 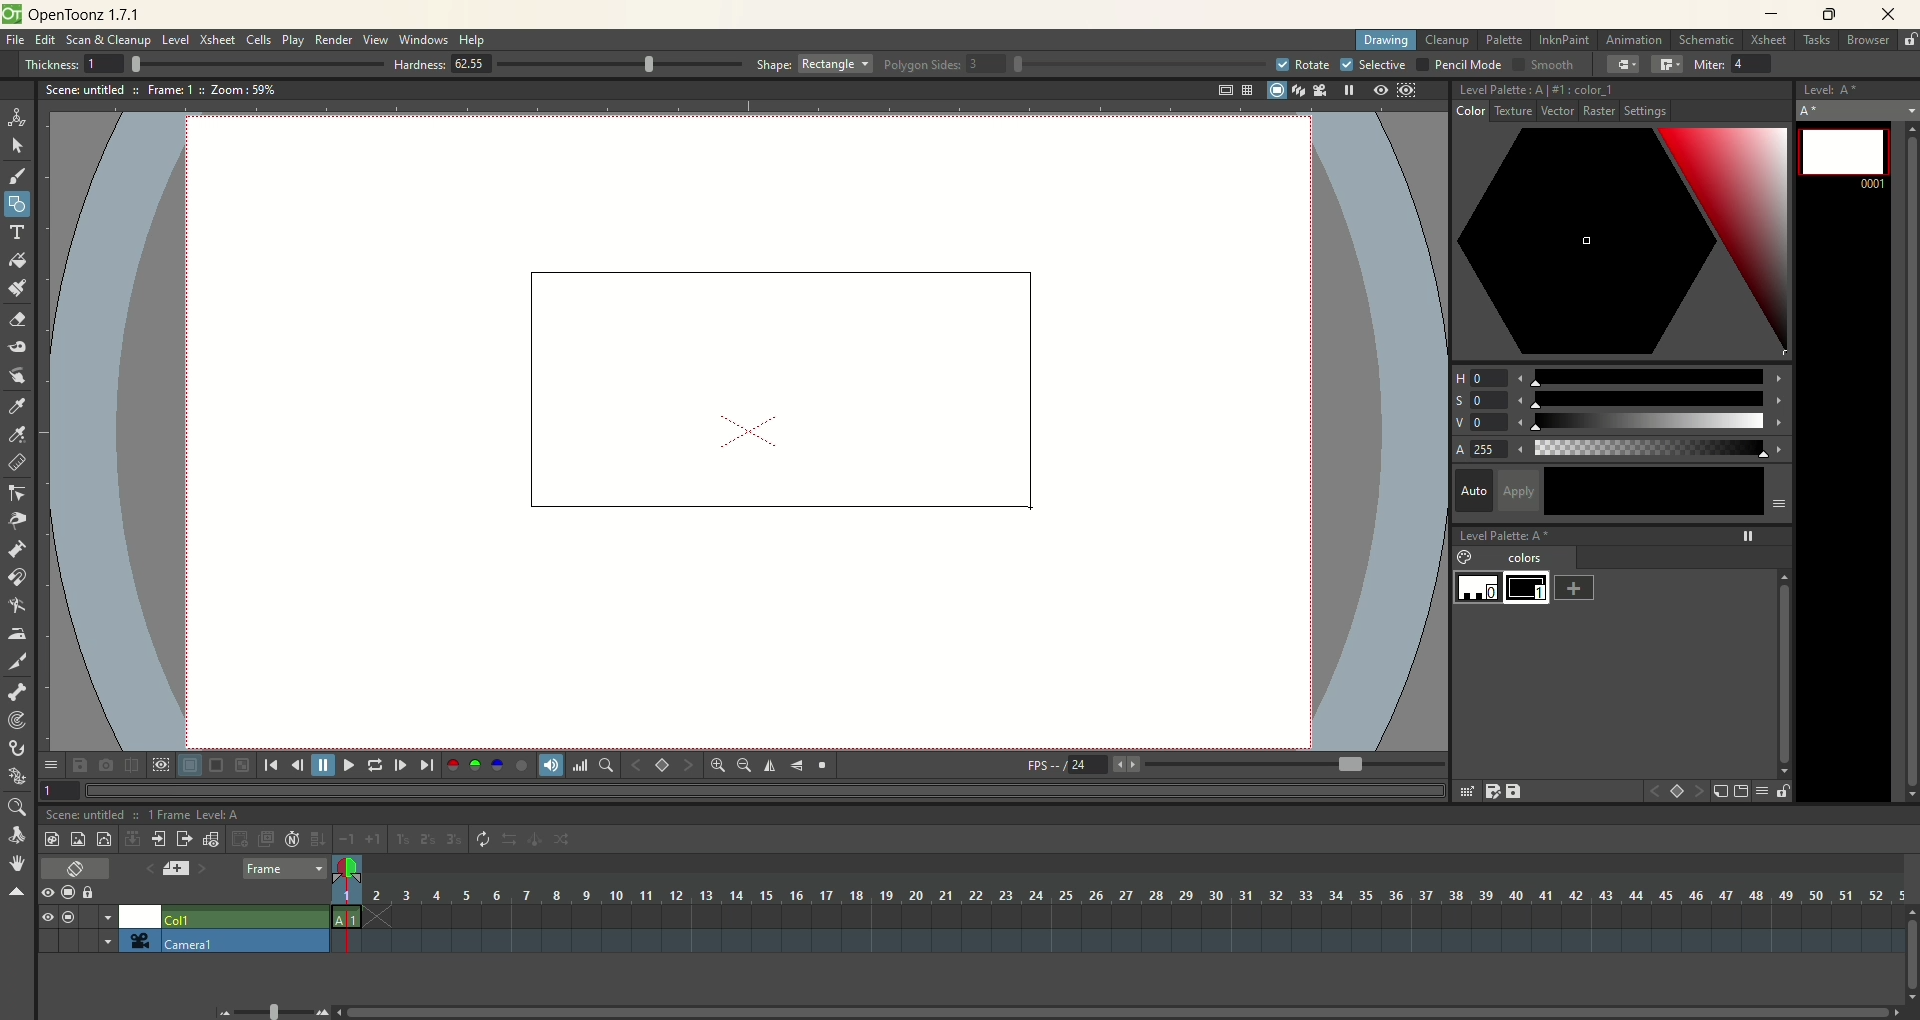 What do you see at coordinates (1541, 66) in the screenshot?
I see `smooth` at bounding box center [1541, 66].